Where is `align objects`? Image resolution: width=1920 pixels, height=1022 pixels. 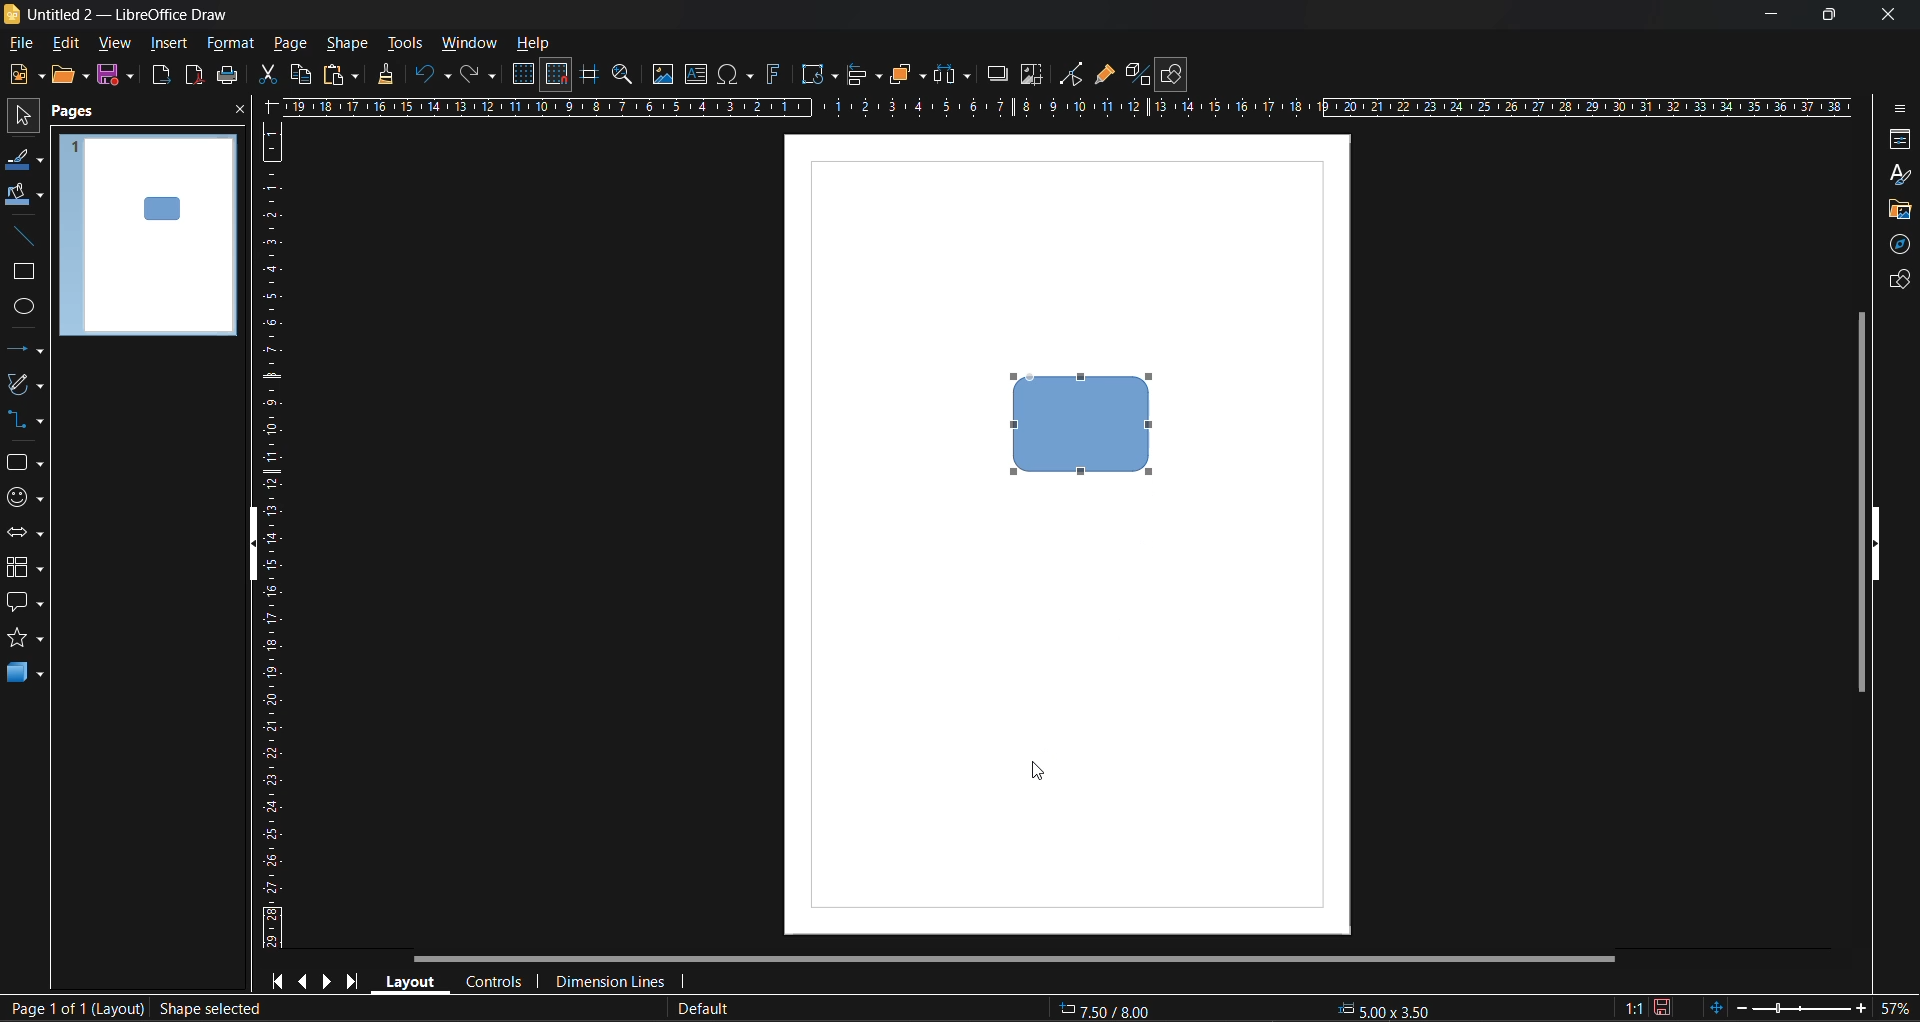 align objects is located at coordinates (866, 77).